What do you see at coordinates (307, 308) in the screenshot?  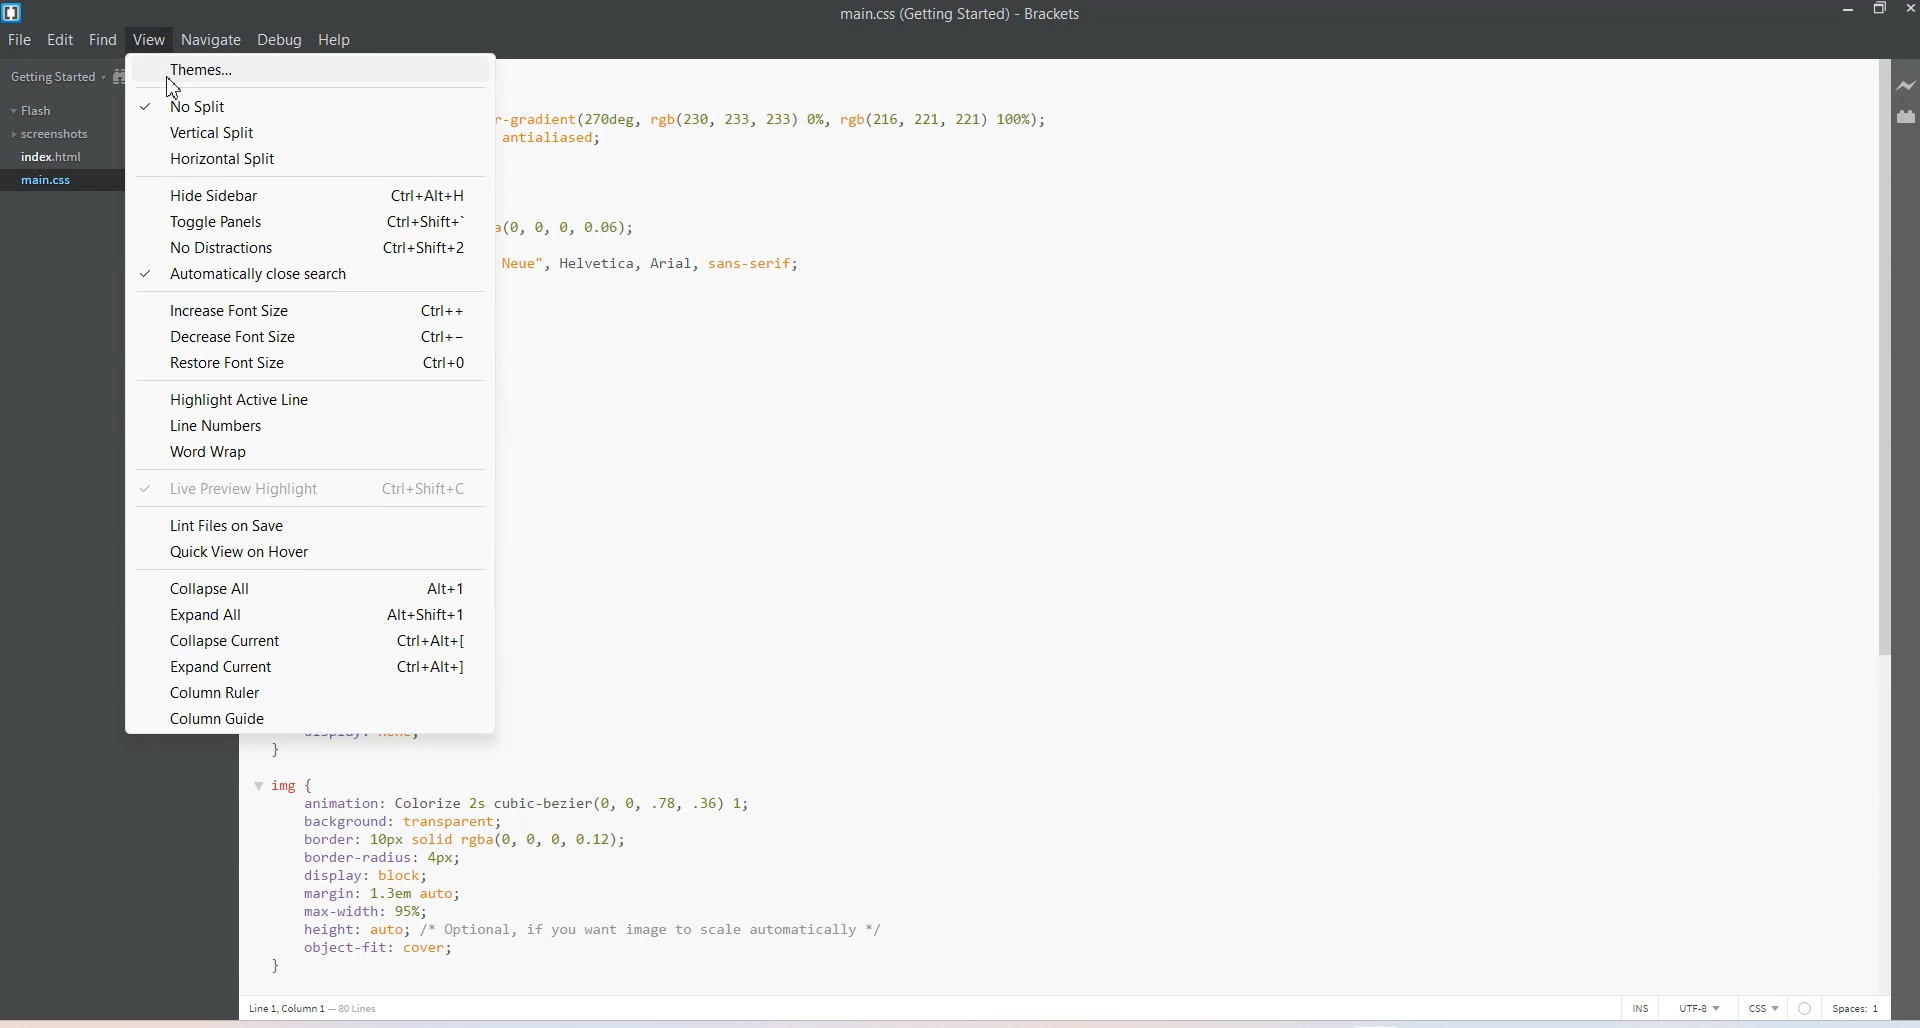 I see `Increase Font Size` at bounding box center [307, 308].